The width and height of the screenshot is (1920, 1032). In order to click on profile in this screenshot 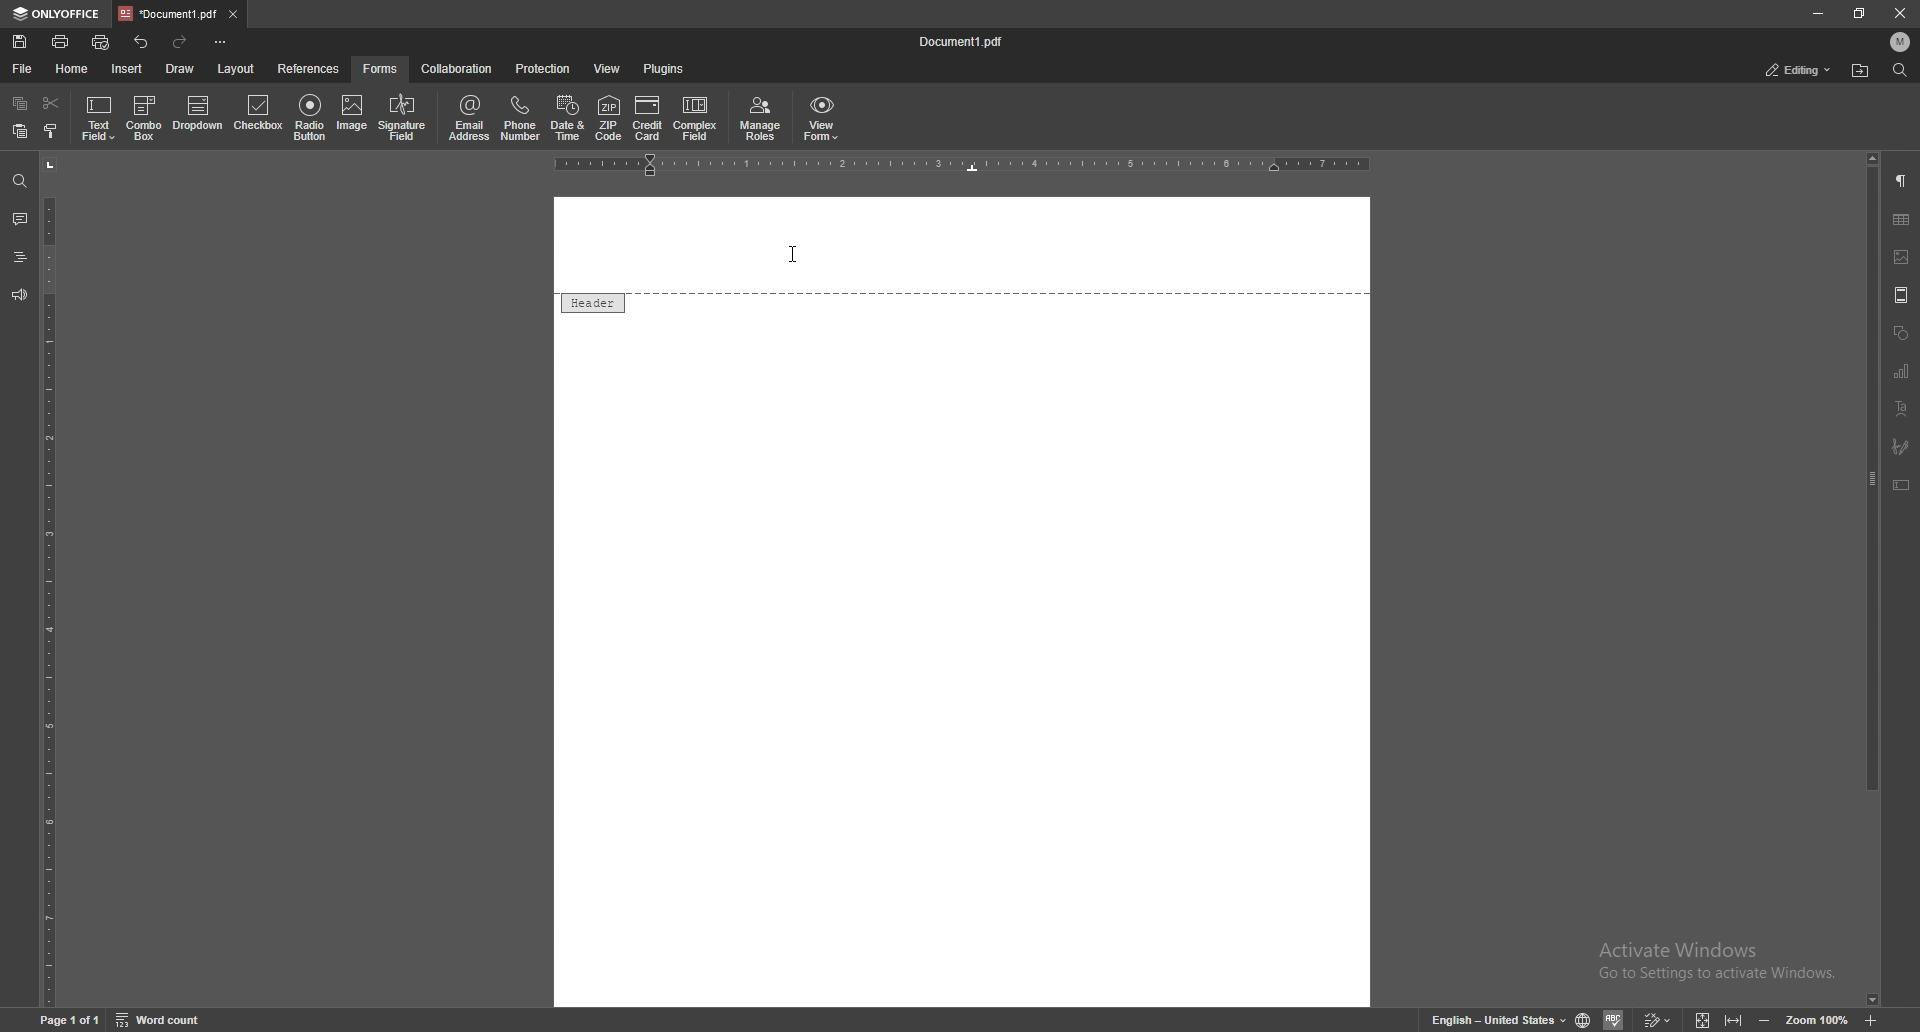, I will do `click(1900, 41)`.